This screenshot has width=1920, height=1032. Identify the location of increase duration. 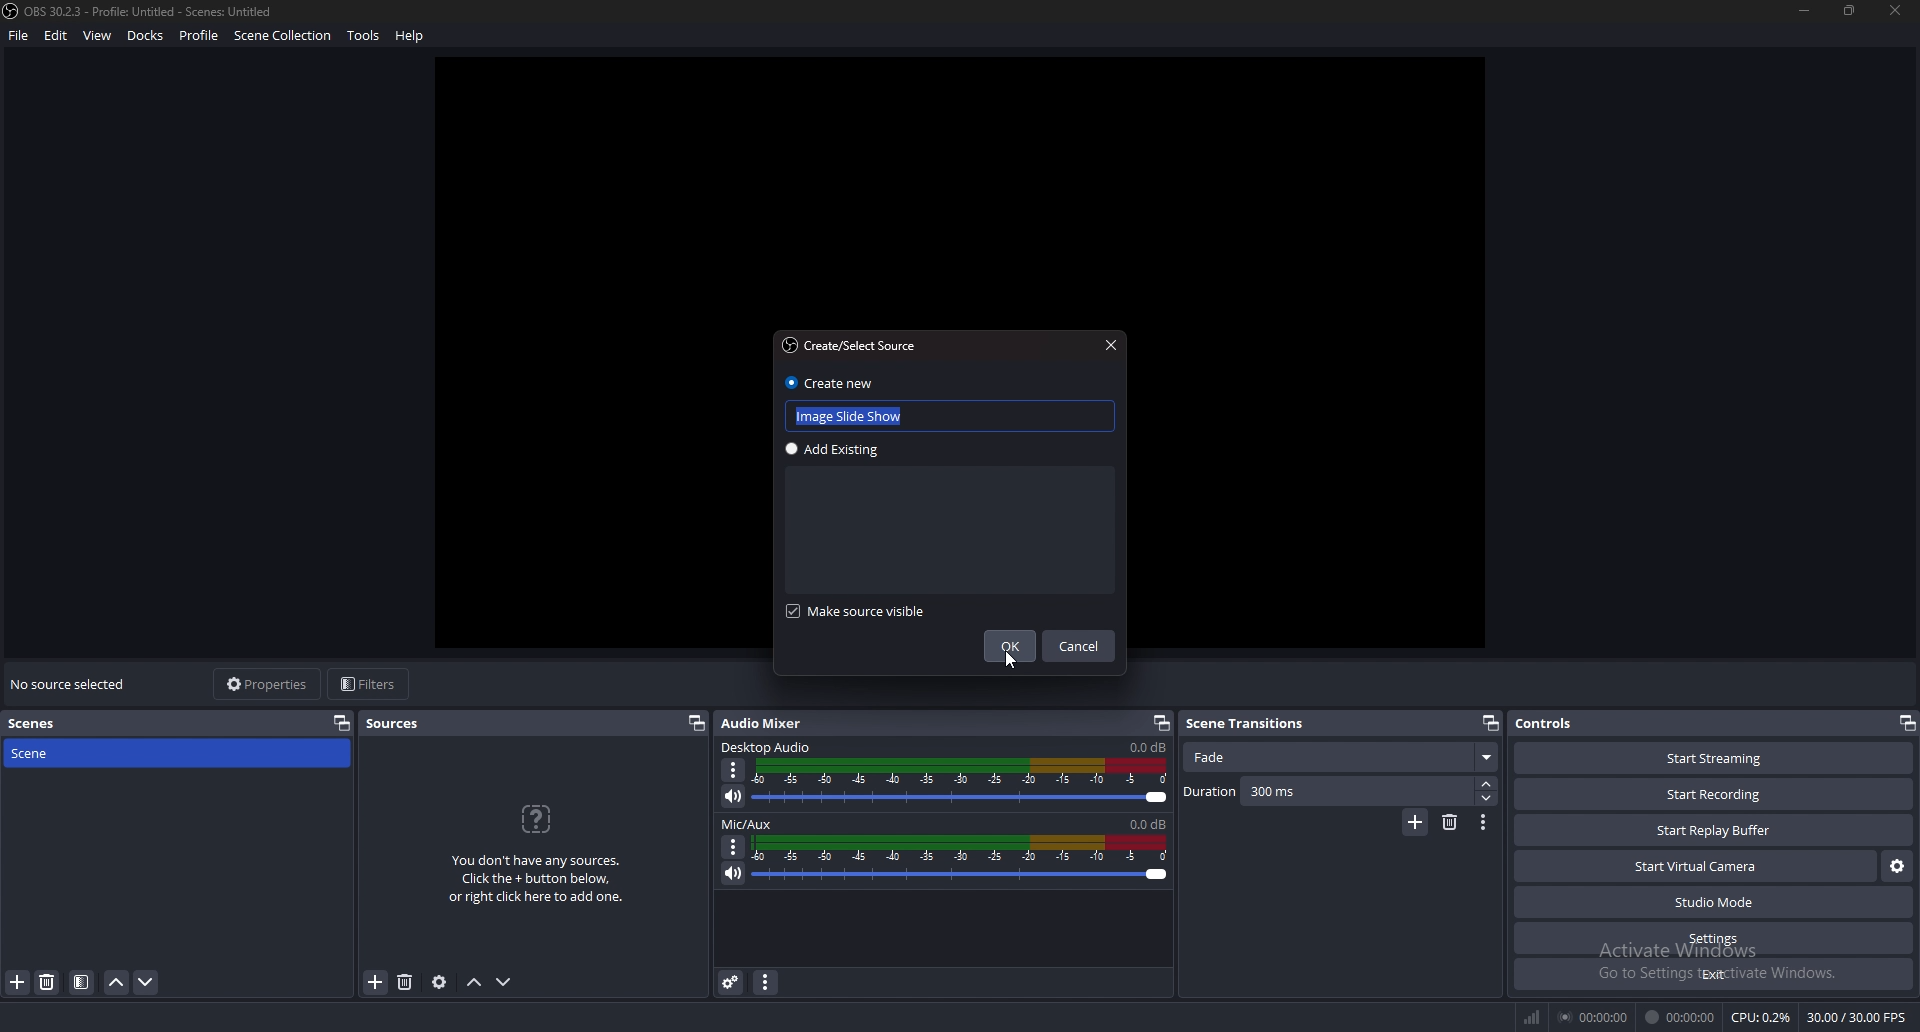
(1486, 784).